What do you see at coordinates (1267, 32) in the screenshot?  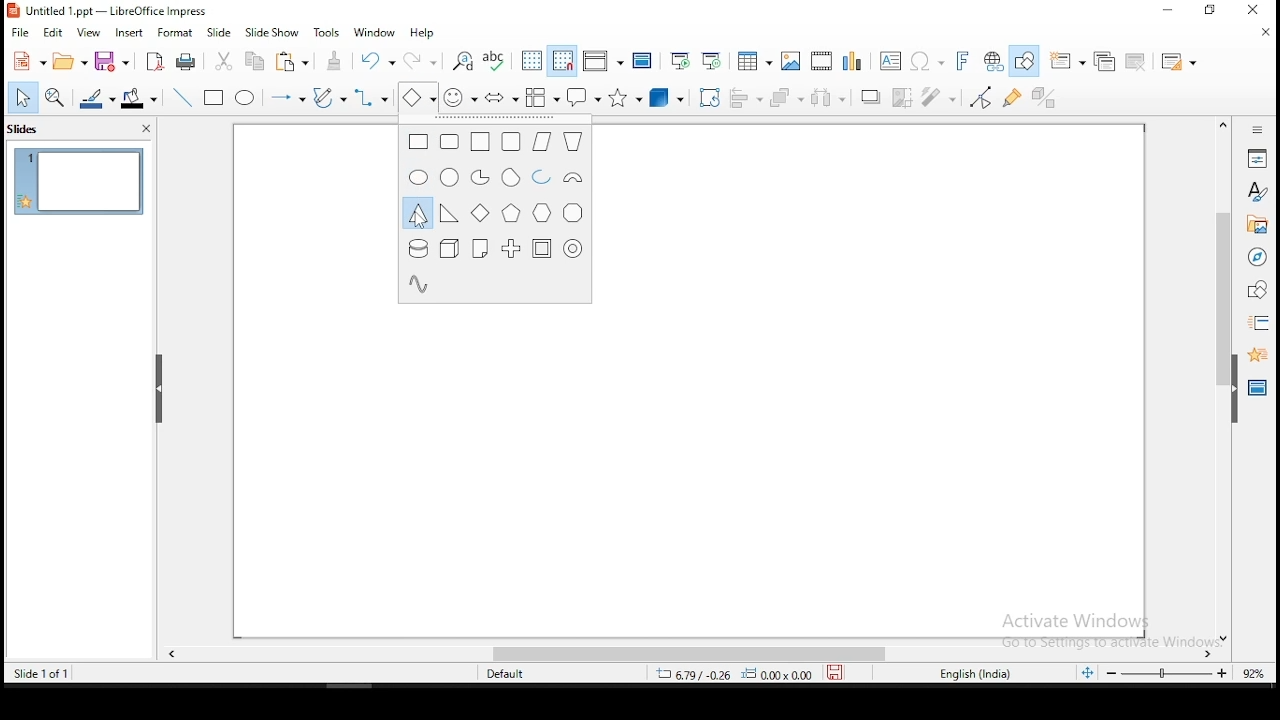 I see `close document` at bounding box center [1267, 32].